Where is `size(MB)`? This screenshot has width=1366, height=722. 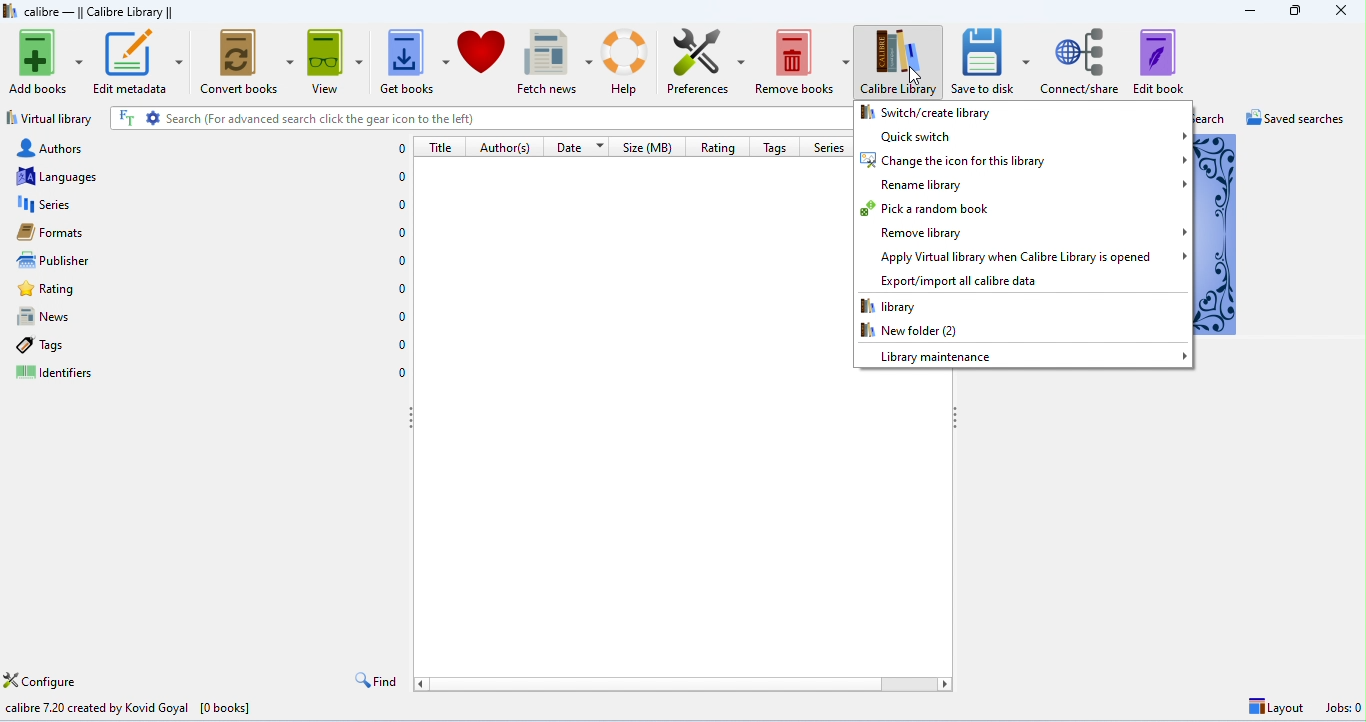 size(MB) is located at coordinates (651, 147).